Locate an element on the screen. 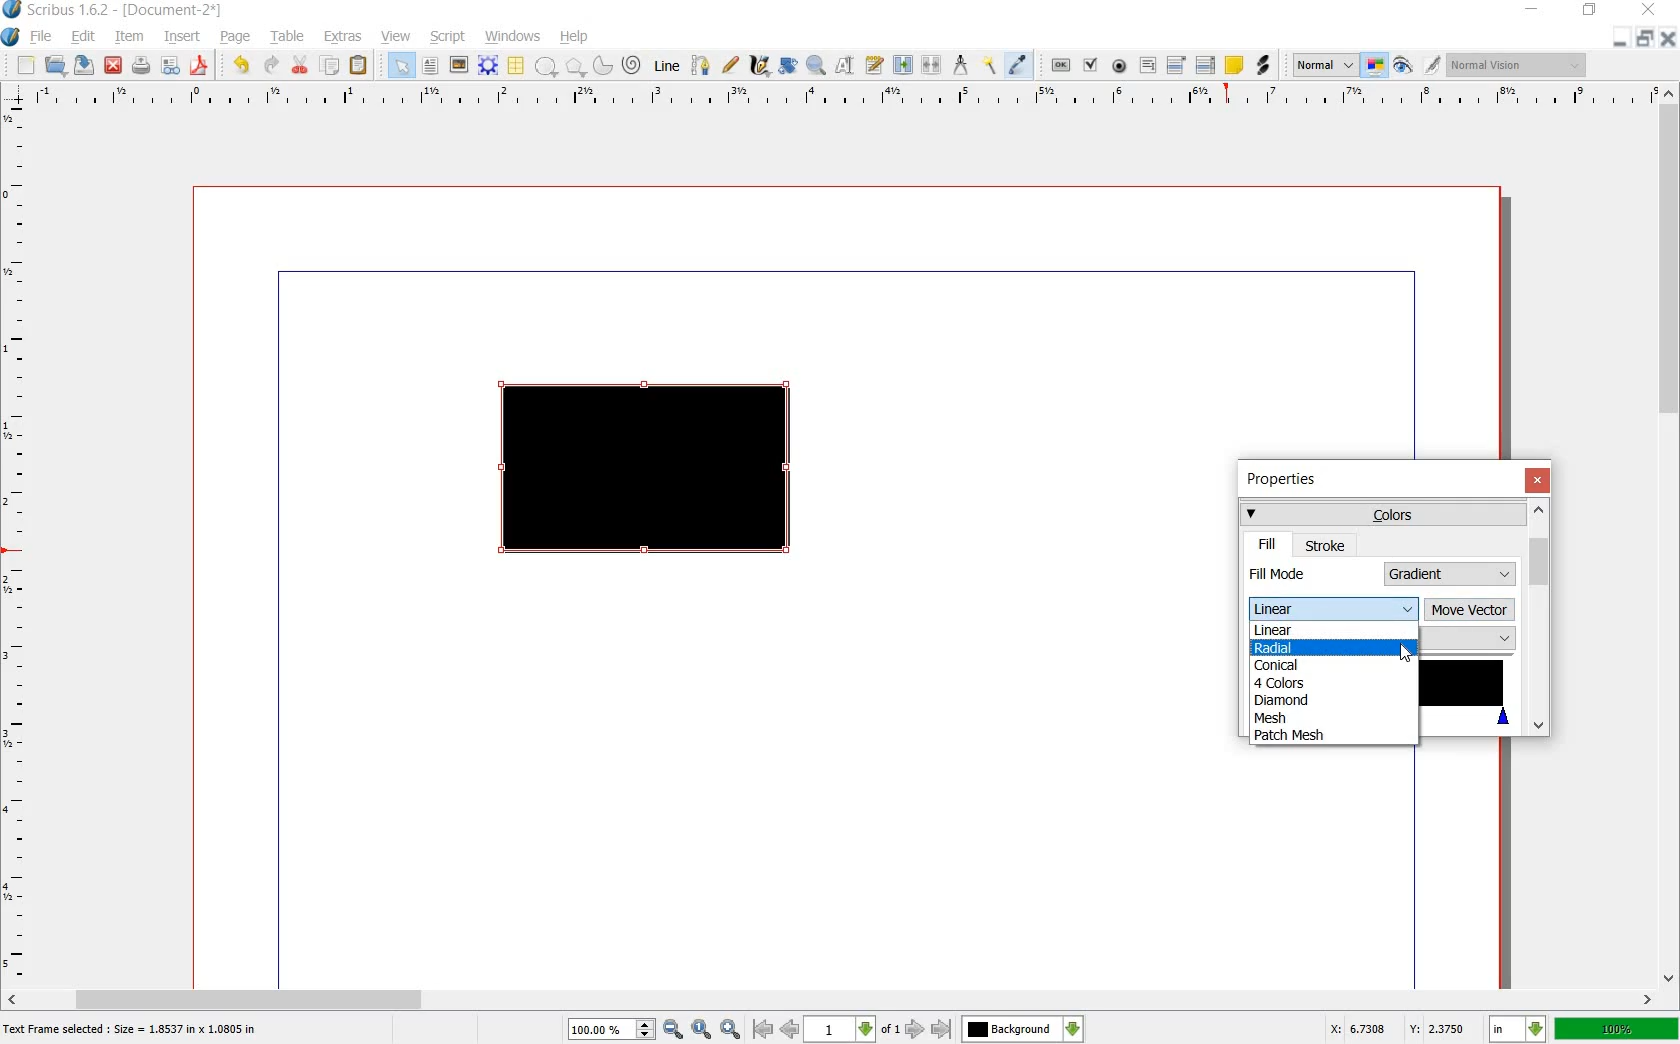 This screenshot has width=1680, height=1044. mesh is located at coordinates (1278, 717).